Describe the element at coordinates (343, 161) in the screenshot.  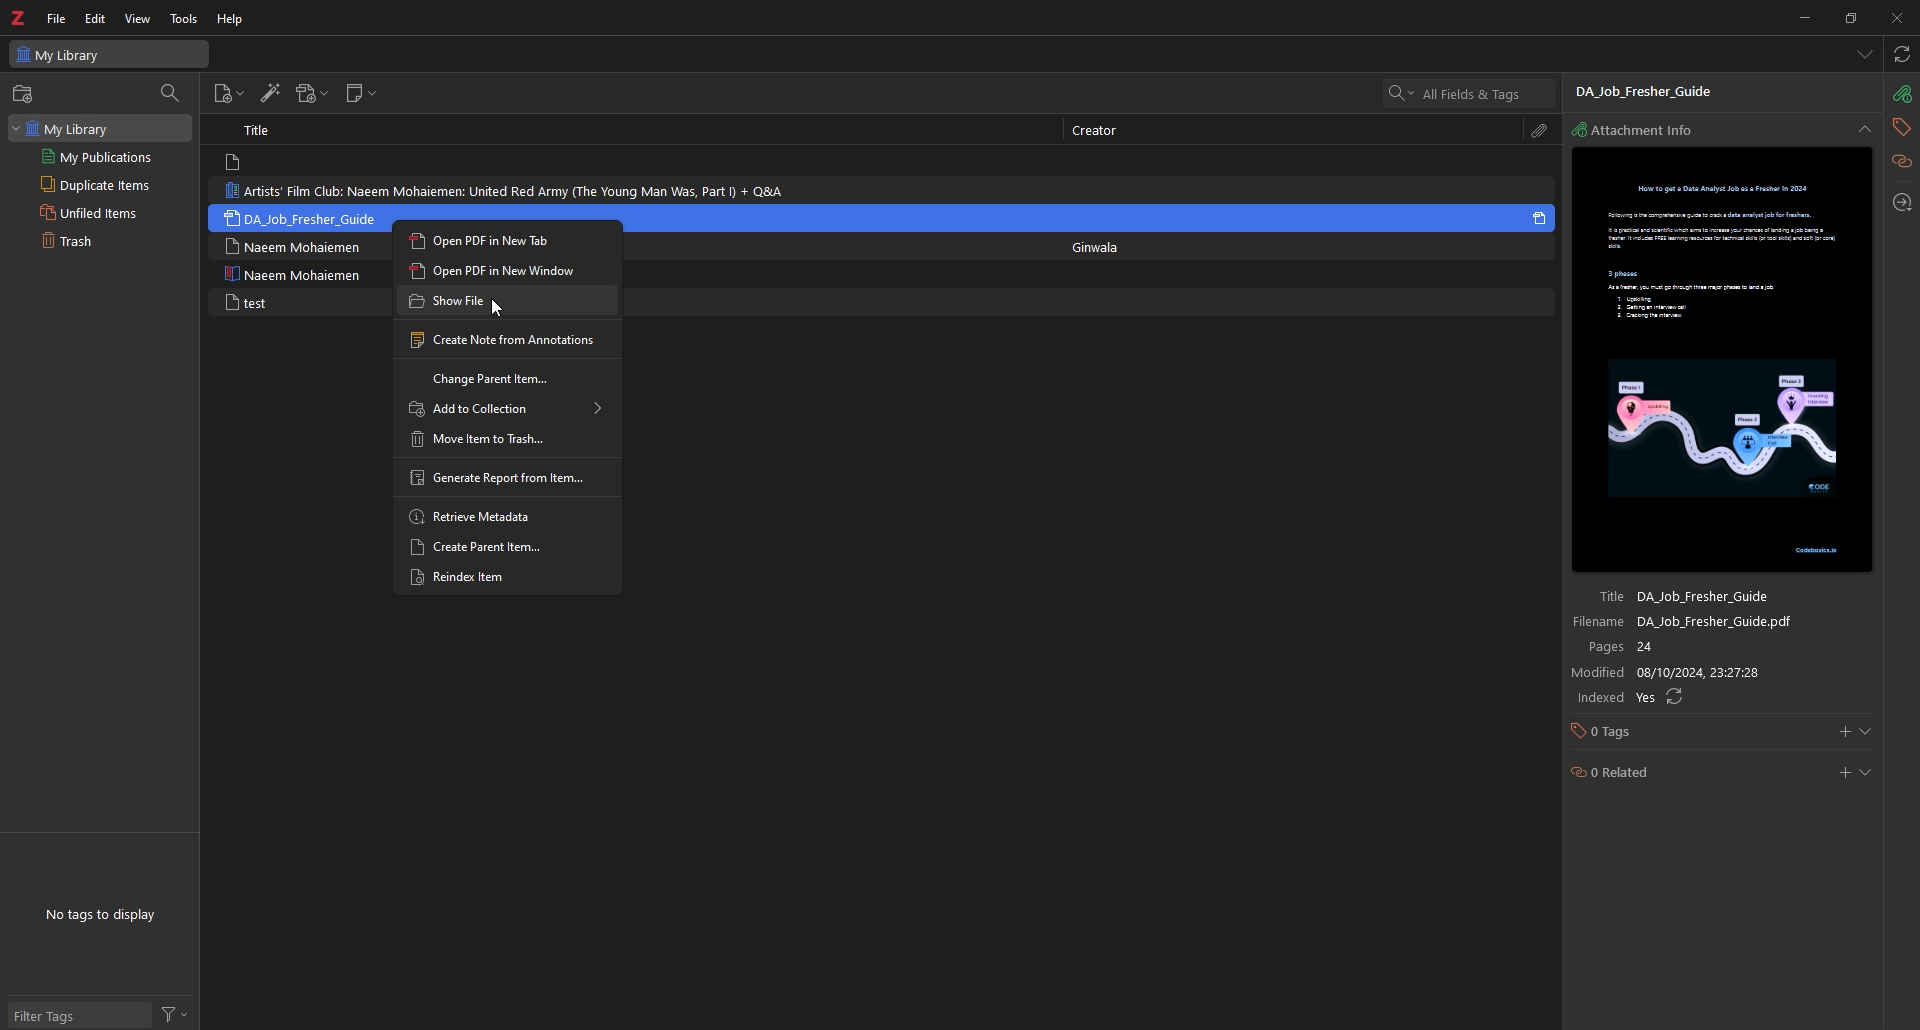
I see `note` at that location.